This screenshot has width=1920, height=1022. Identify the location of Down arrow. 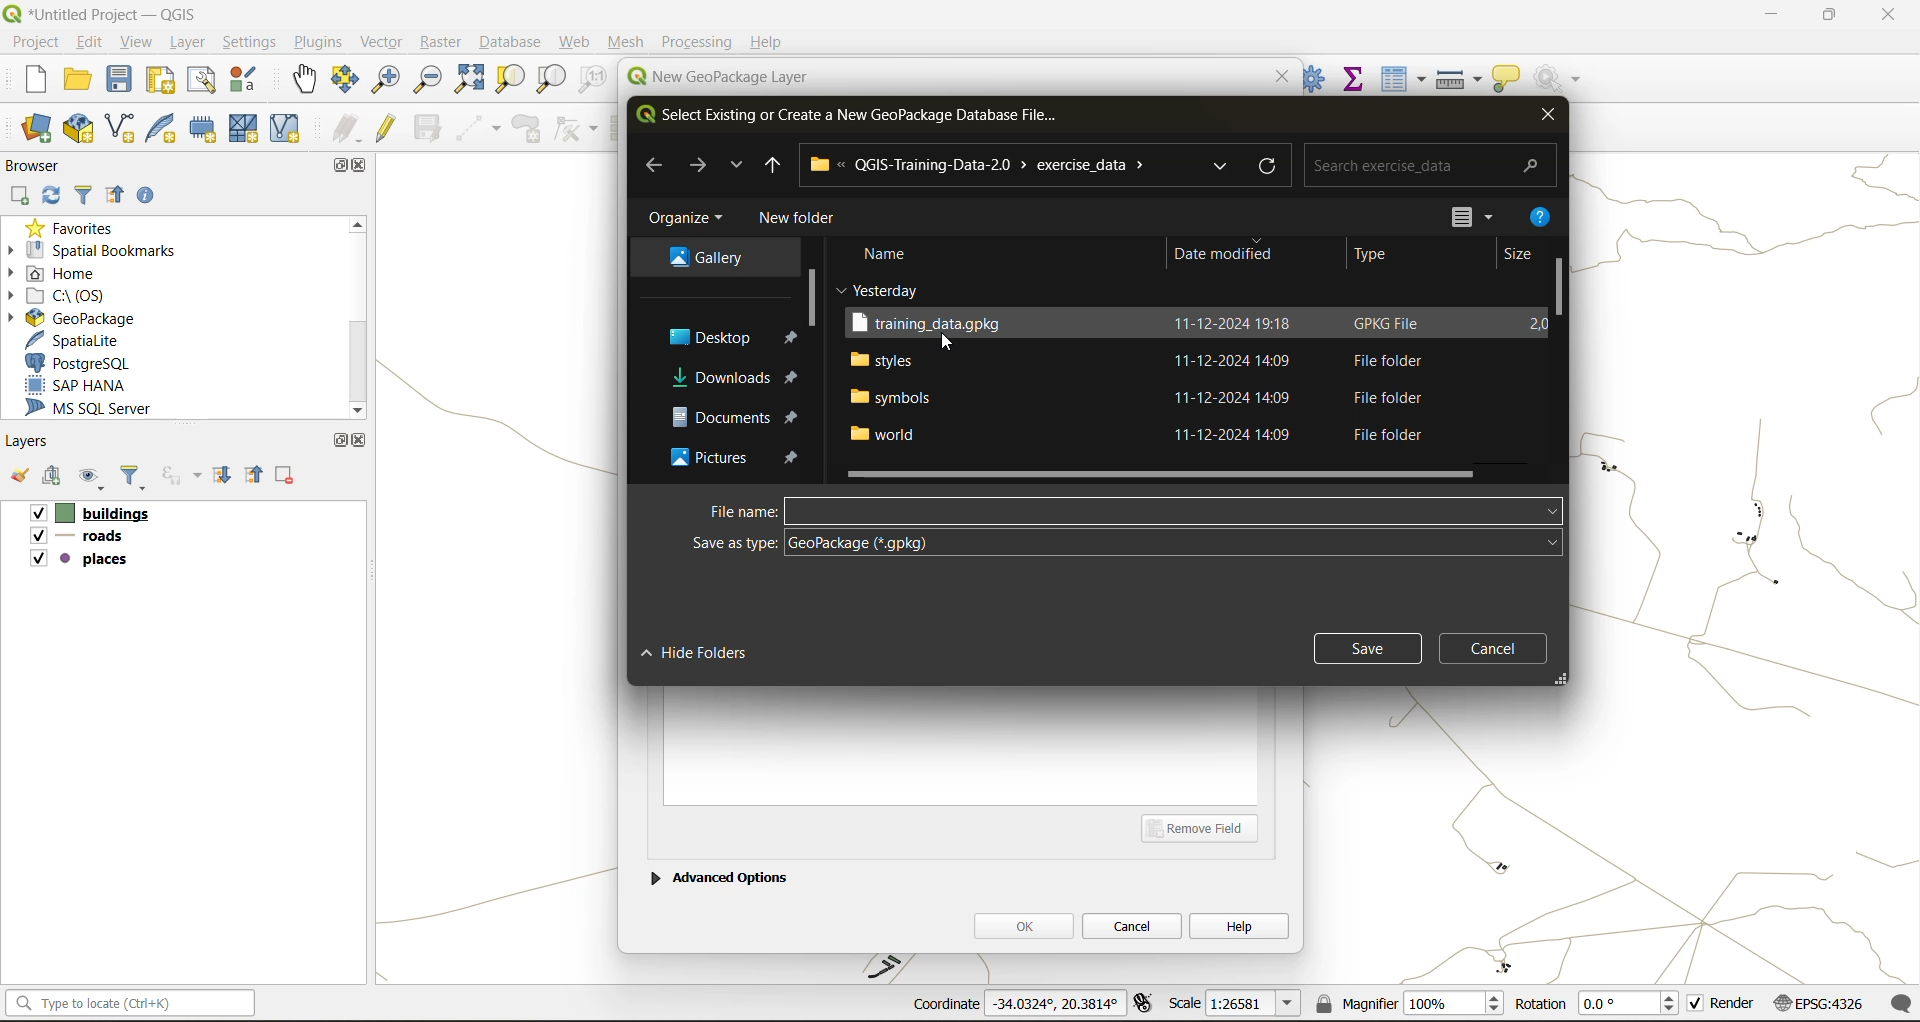
(735, 165).